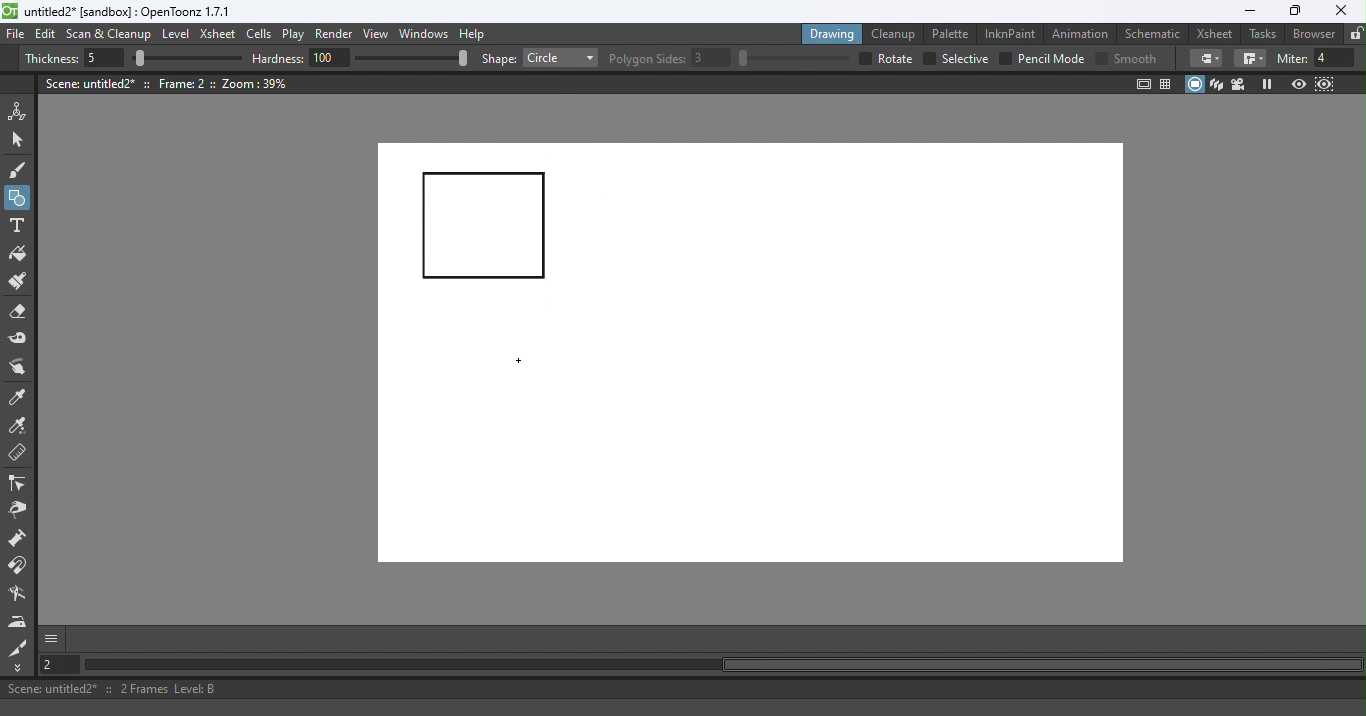 The height and width of the screenshot is (716, 1366). What do you see at coordinates (683, 689) in the screenshot?
I see `Status bar` at bounding box center [683, 689].